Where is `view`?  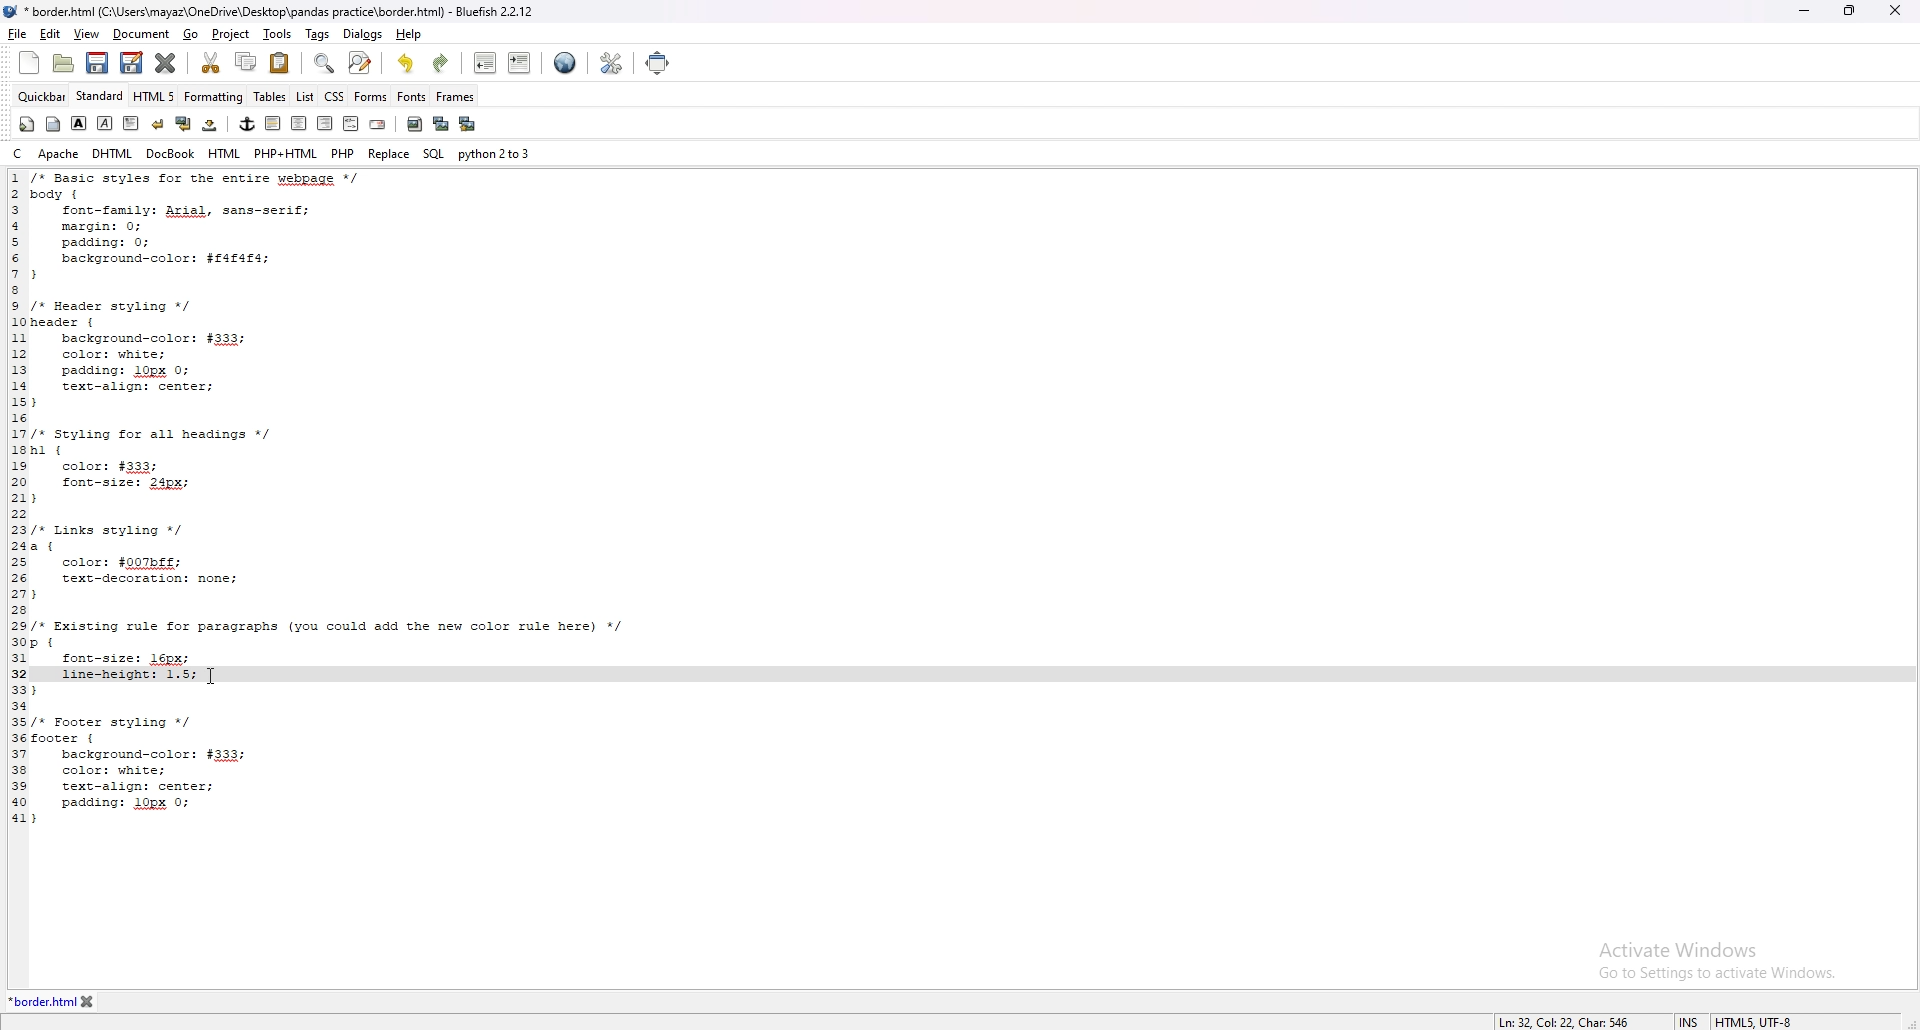 view is located at coordinates (86, 35).